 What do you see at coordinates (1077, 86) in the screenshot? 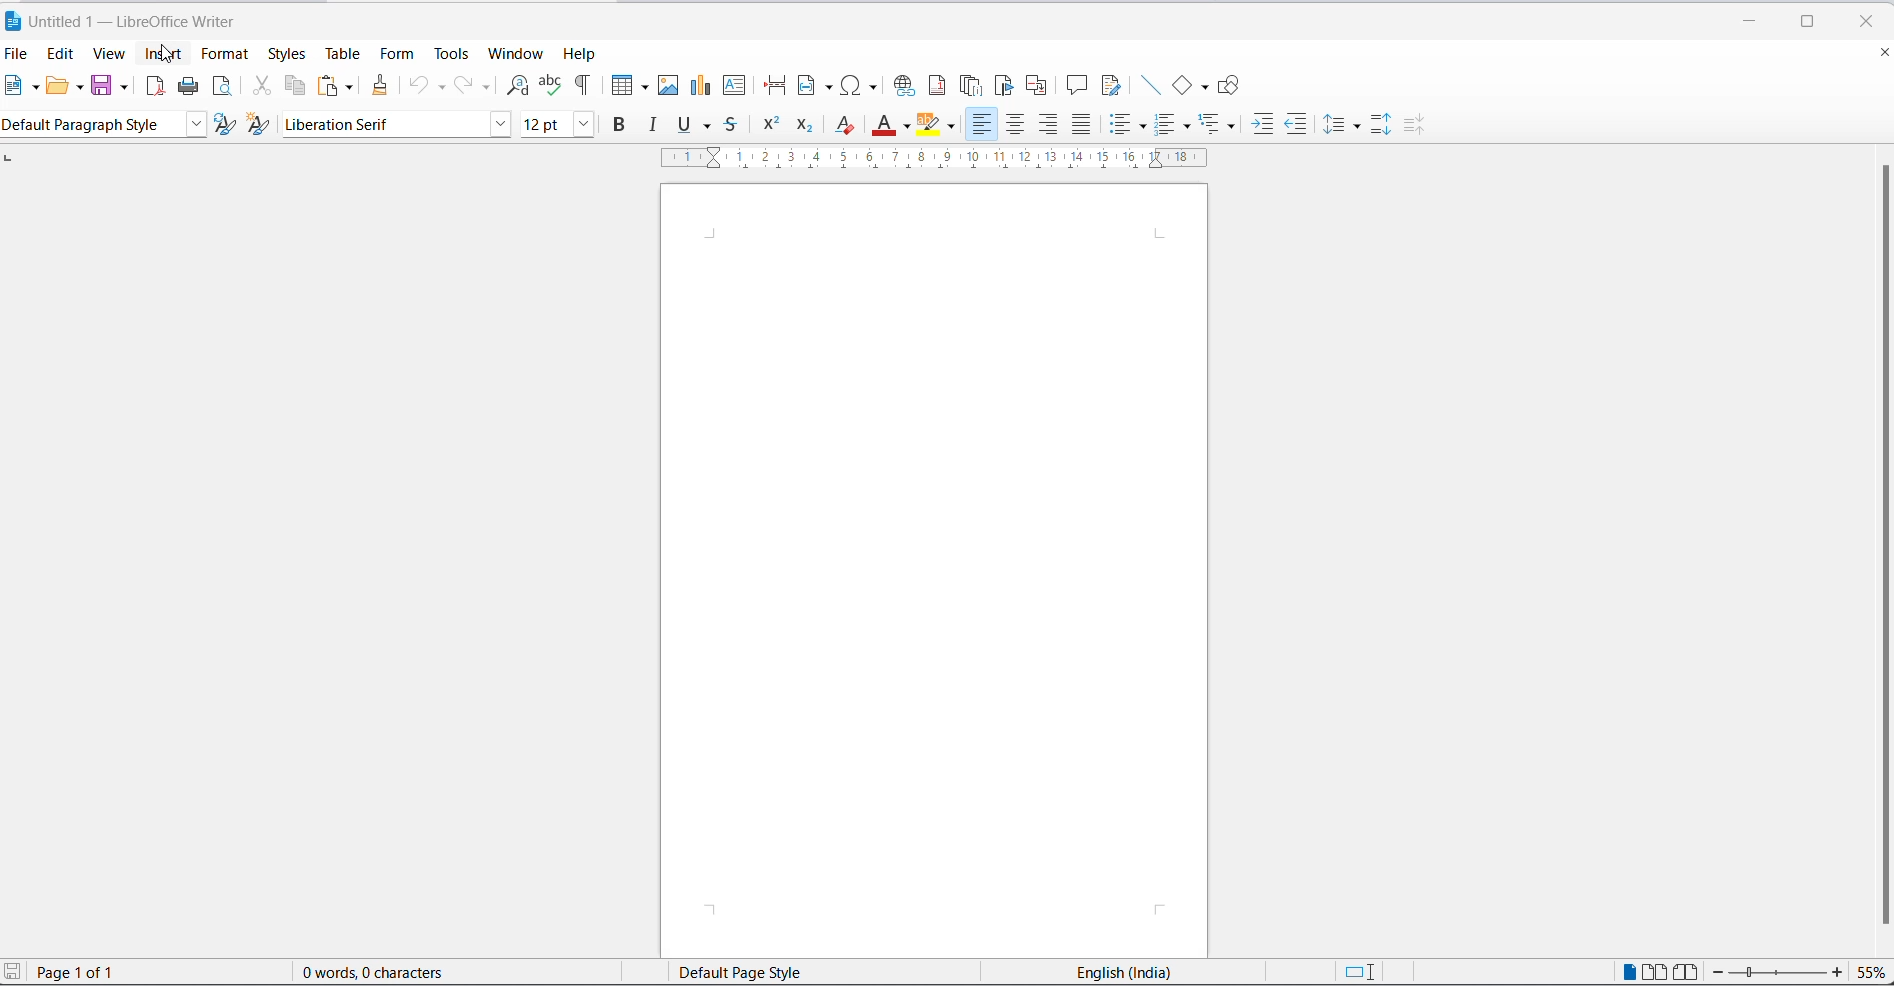
I see `insert comments` at bounding box center [1077, 86].